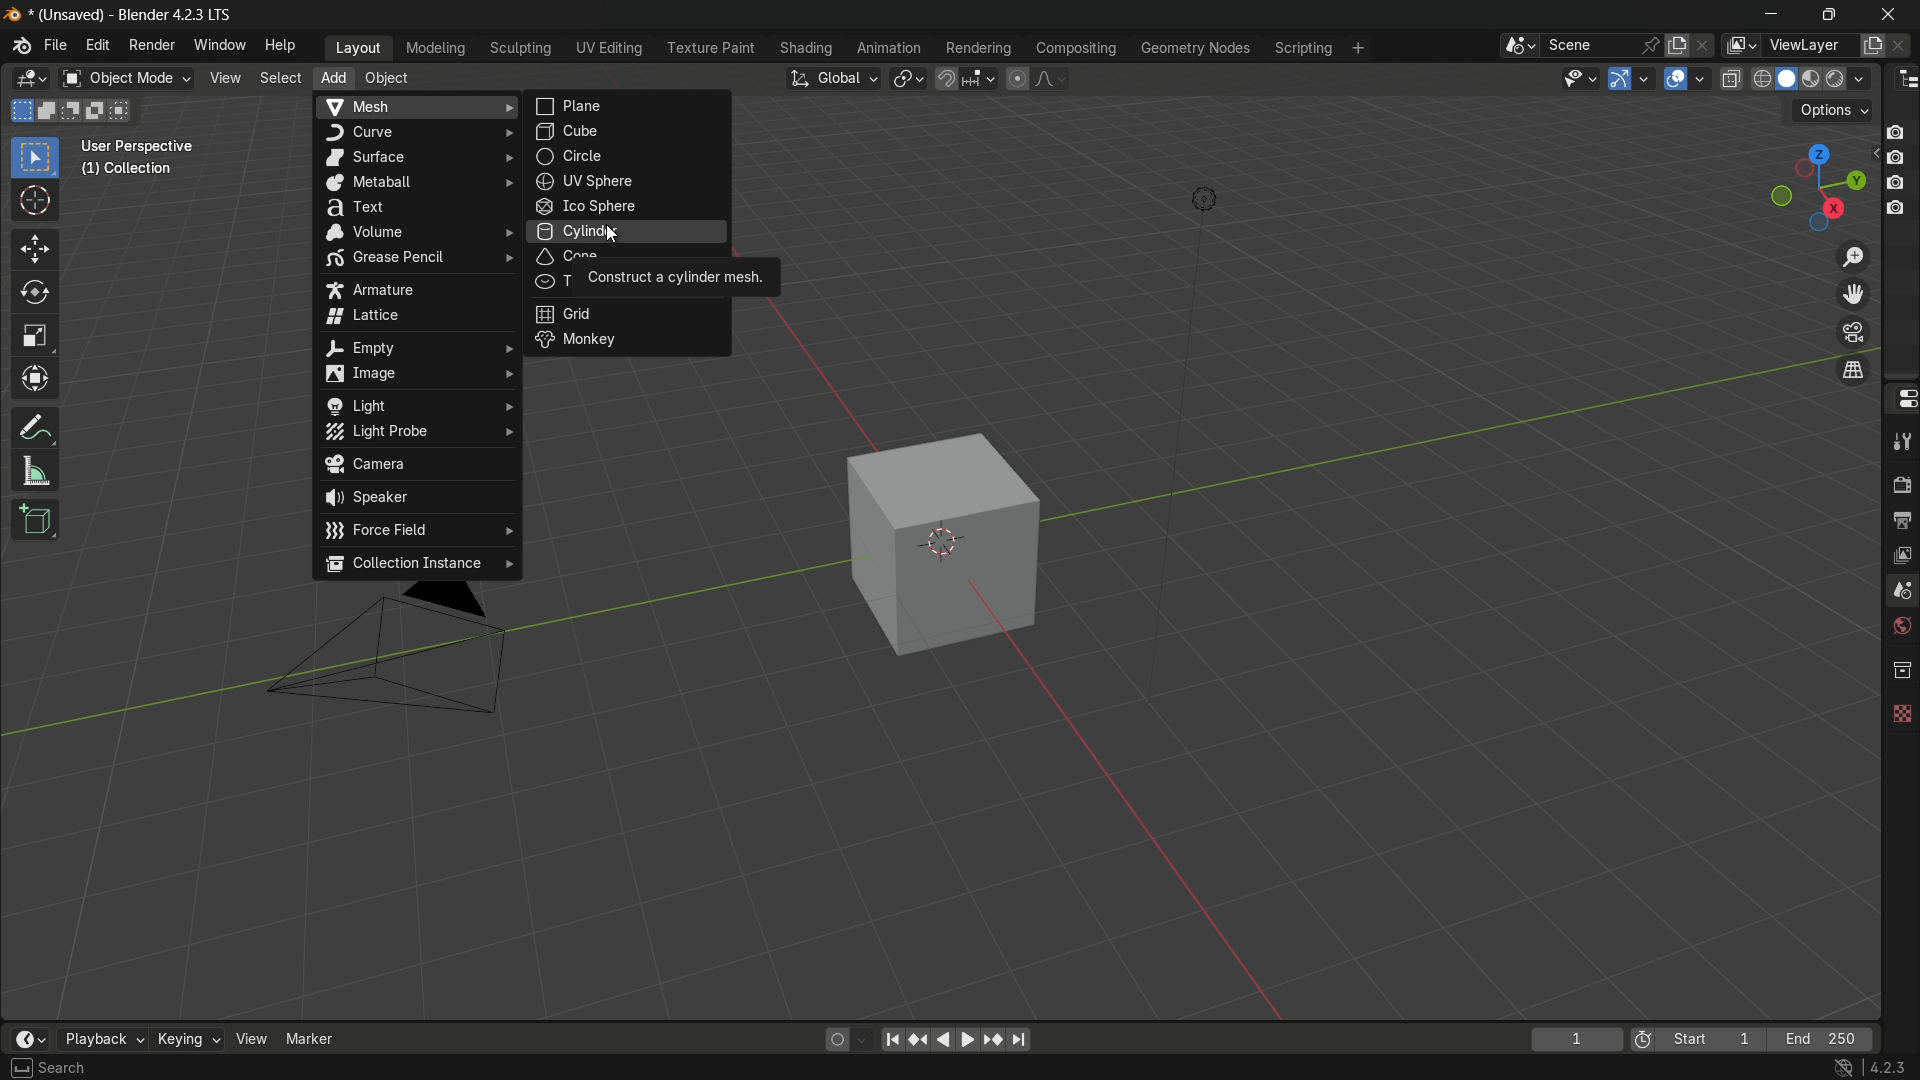  Describe the element at coordinates (1815, 80) in the screenshot. I see `material preview` at that location.